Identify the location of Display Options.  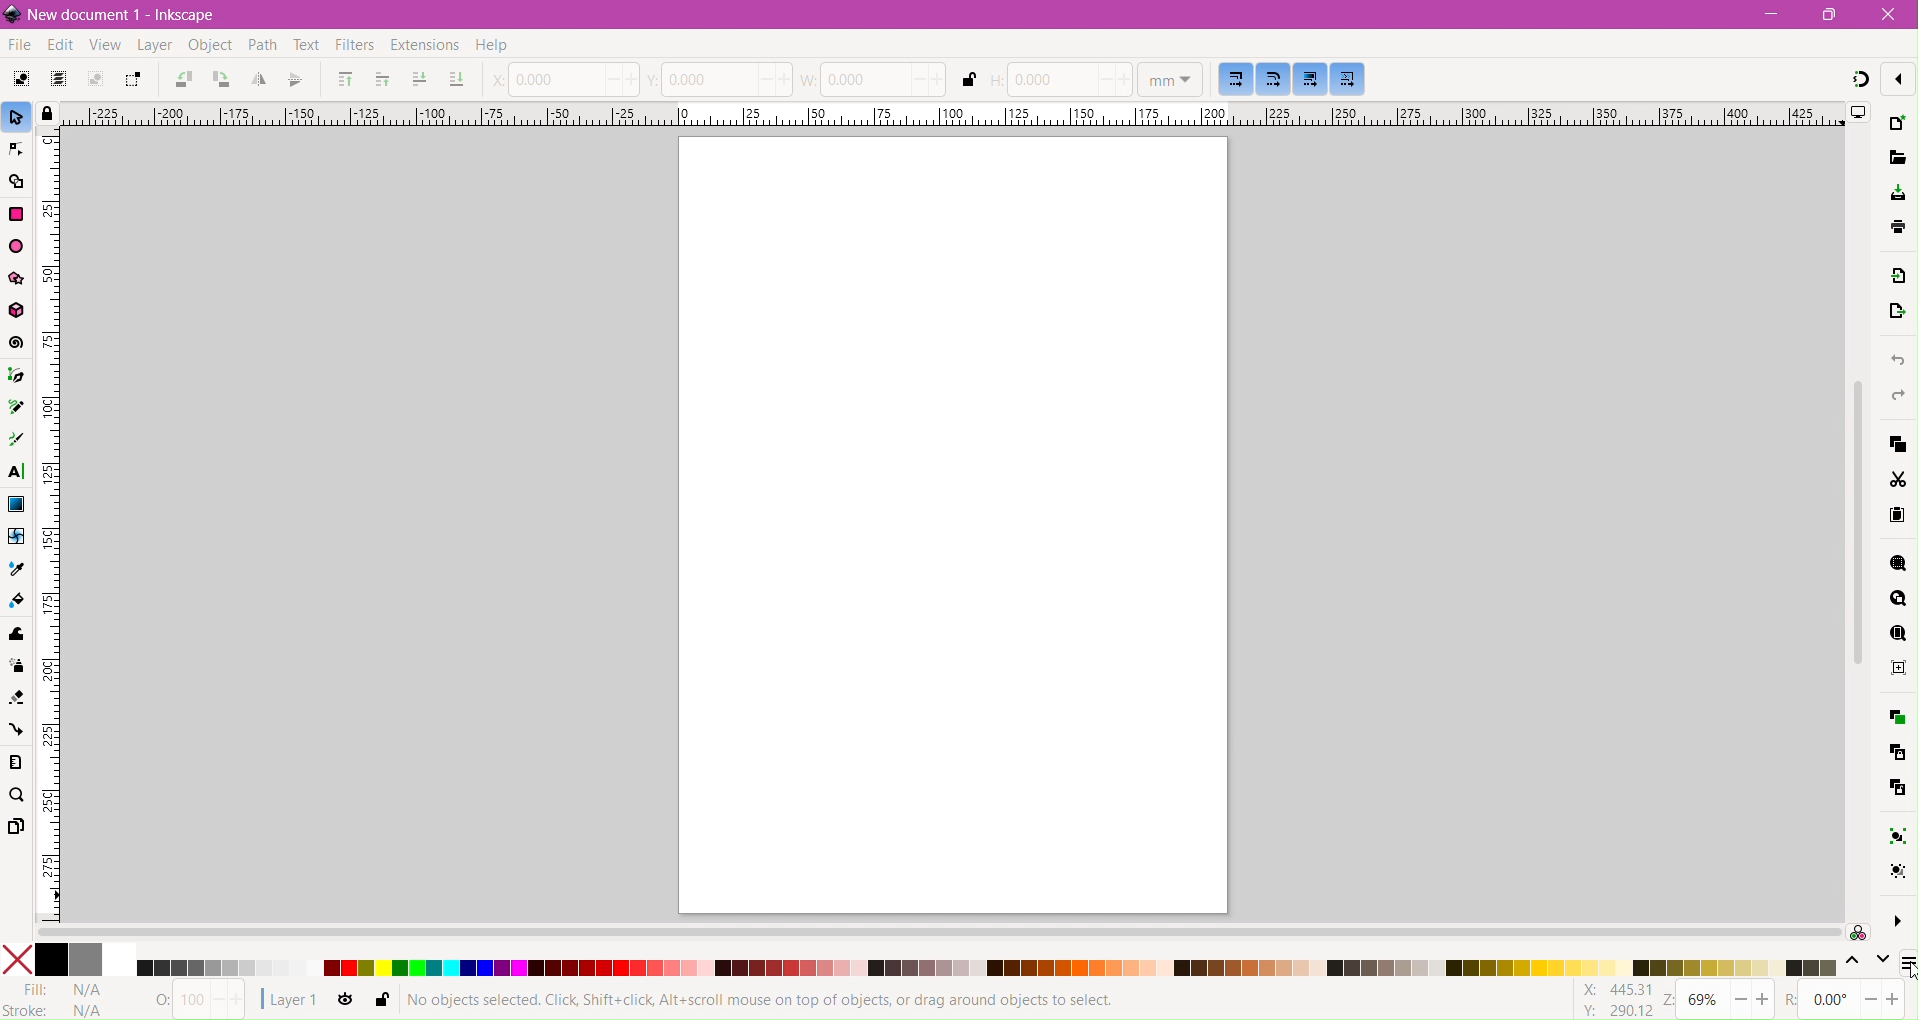
(1859, 114).